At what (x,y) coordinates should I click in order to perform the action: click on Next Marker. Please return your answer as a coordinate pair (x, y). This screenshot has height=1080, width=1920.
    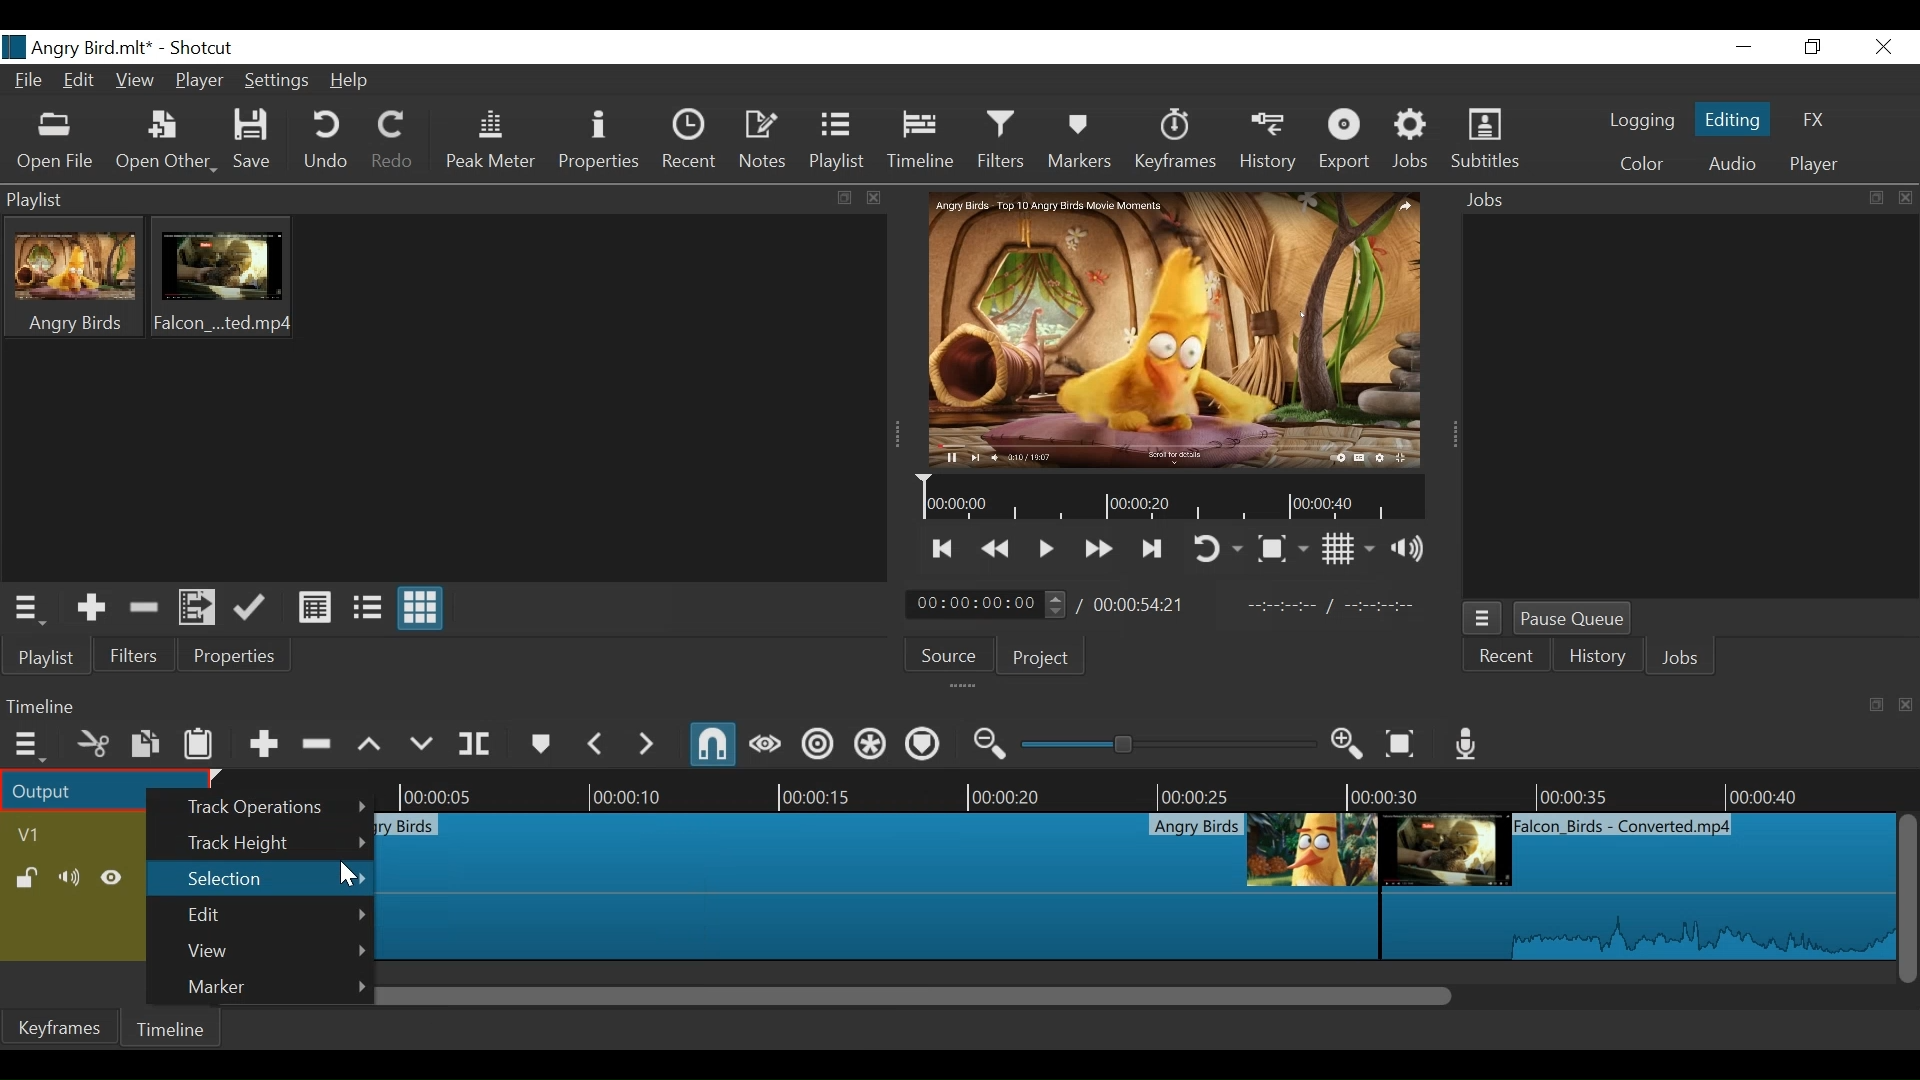
    Looking at the image, I should click on (647, 745).